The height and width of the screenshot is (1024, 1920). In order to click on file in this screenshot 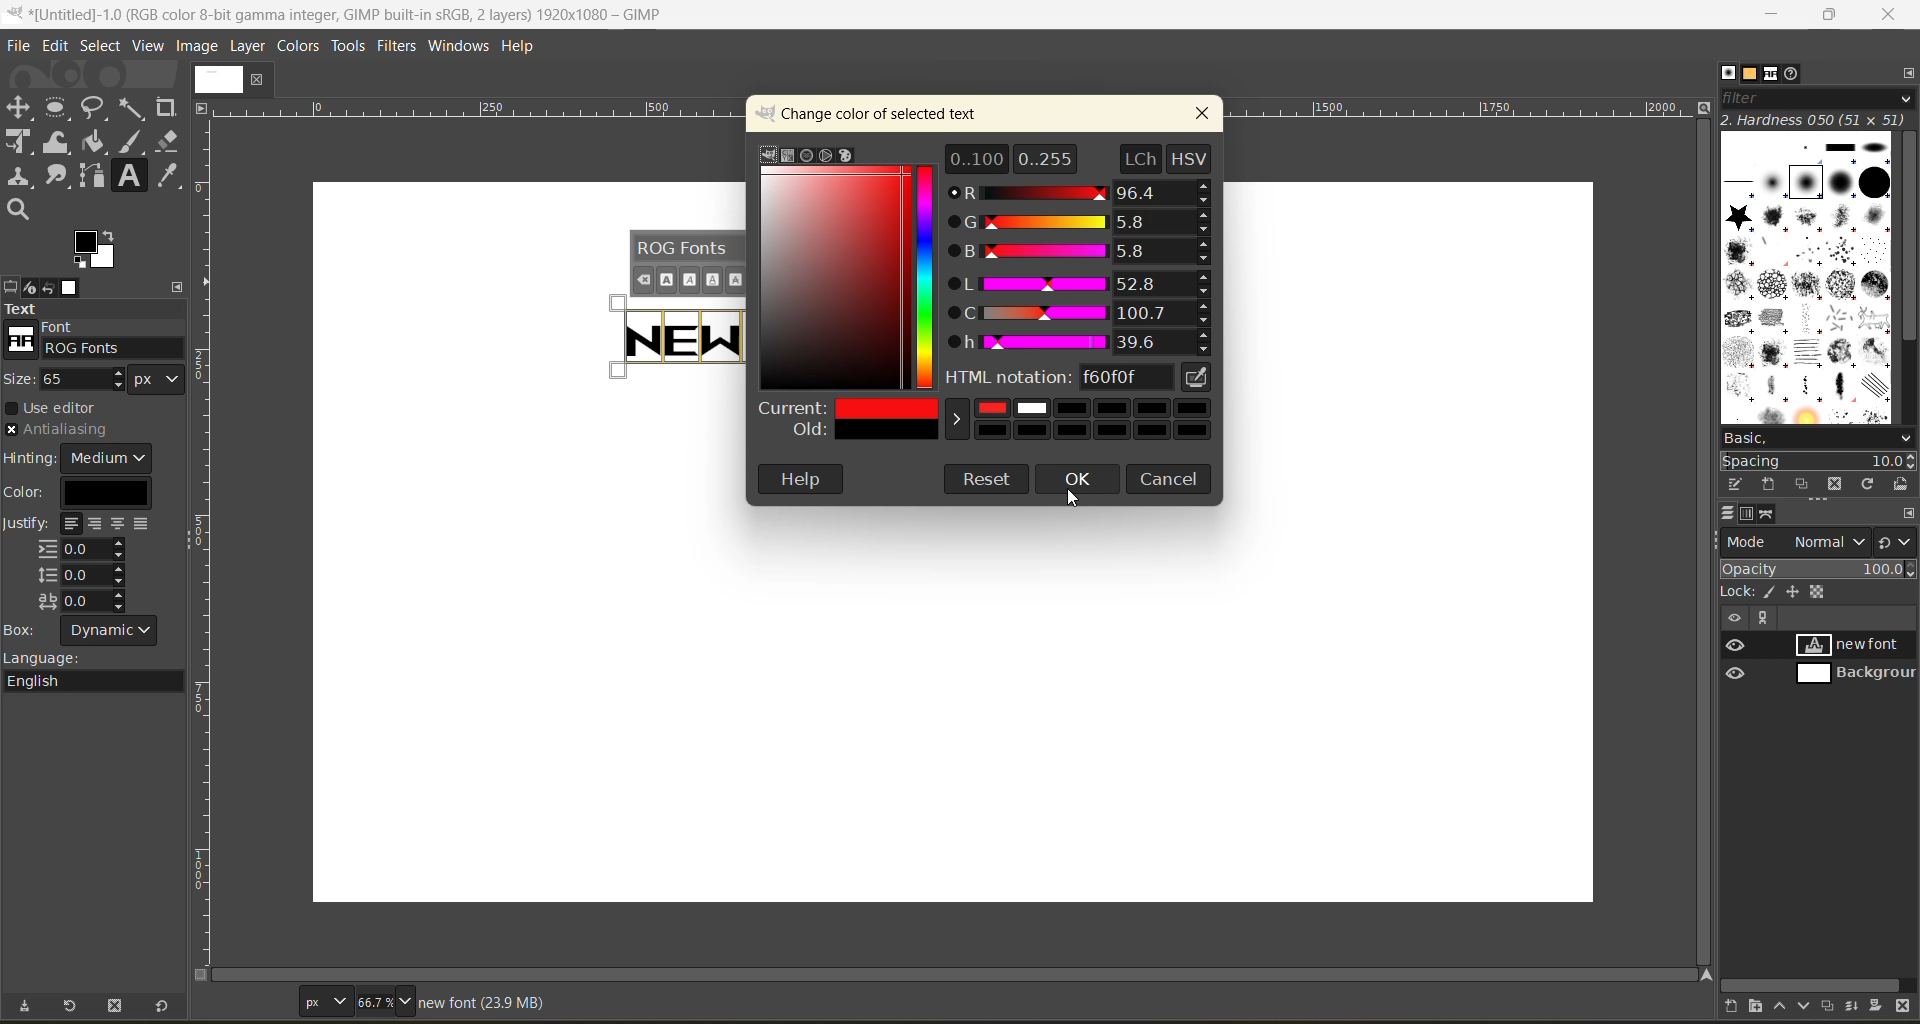, I will do `click(22, 42)`.